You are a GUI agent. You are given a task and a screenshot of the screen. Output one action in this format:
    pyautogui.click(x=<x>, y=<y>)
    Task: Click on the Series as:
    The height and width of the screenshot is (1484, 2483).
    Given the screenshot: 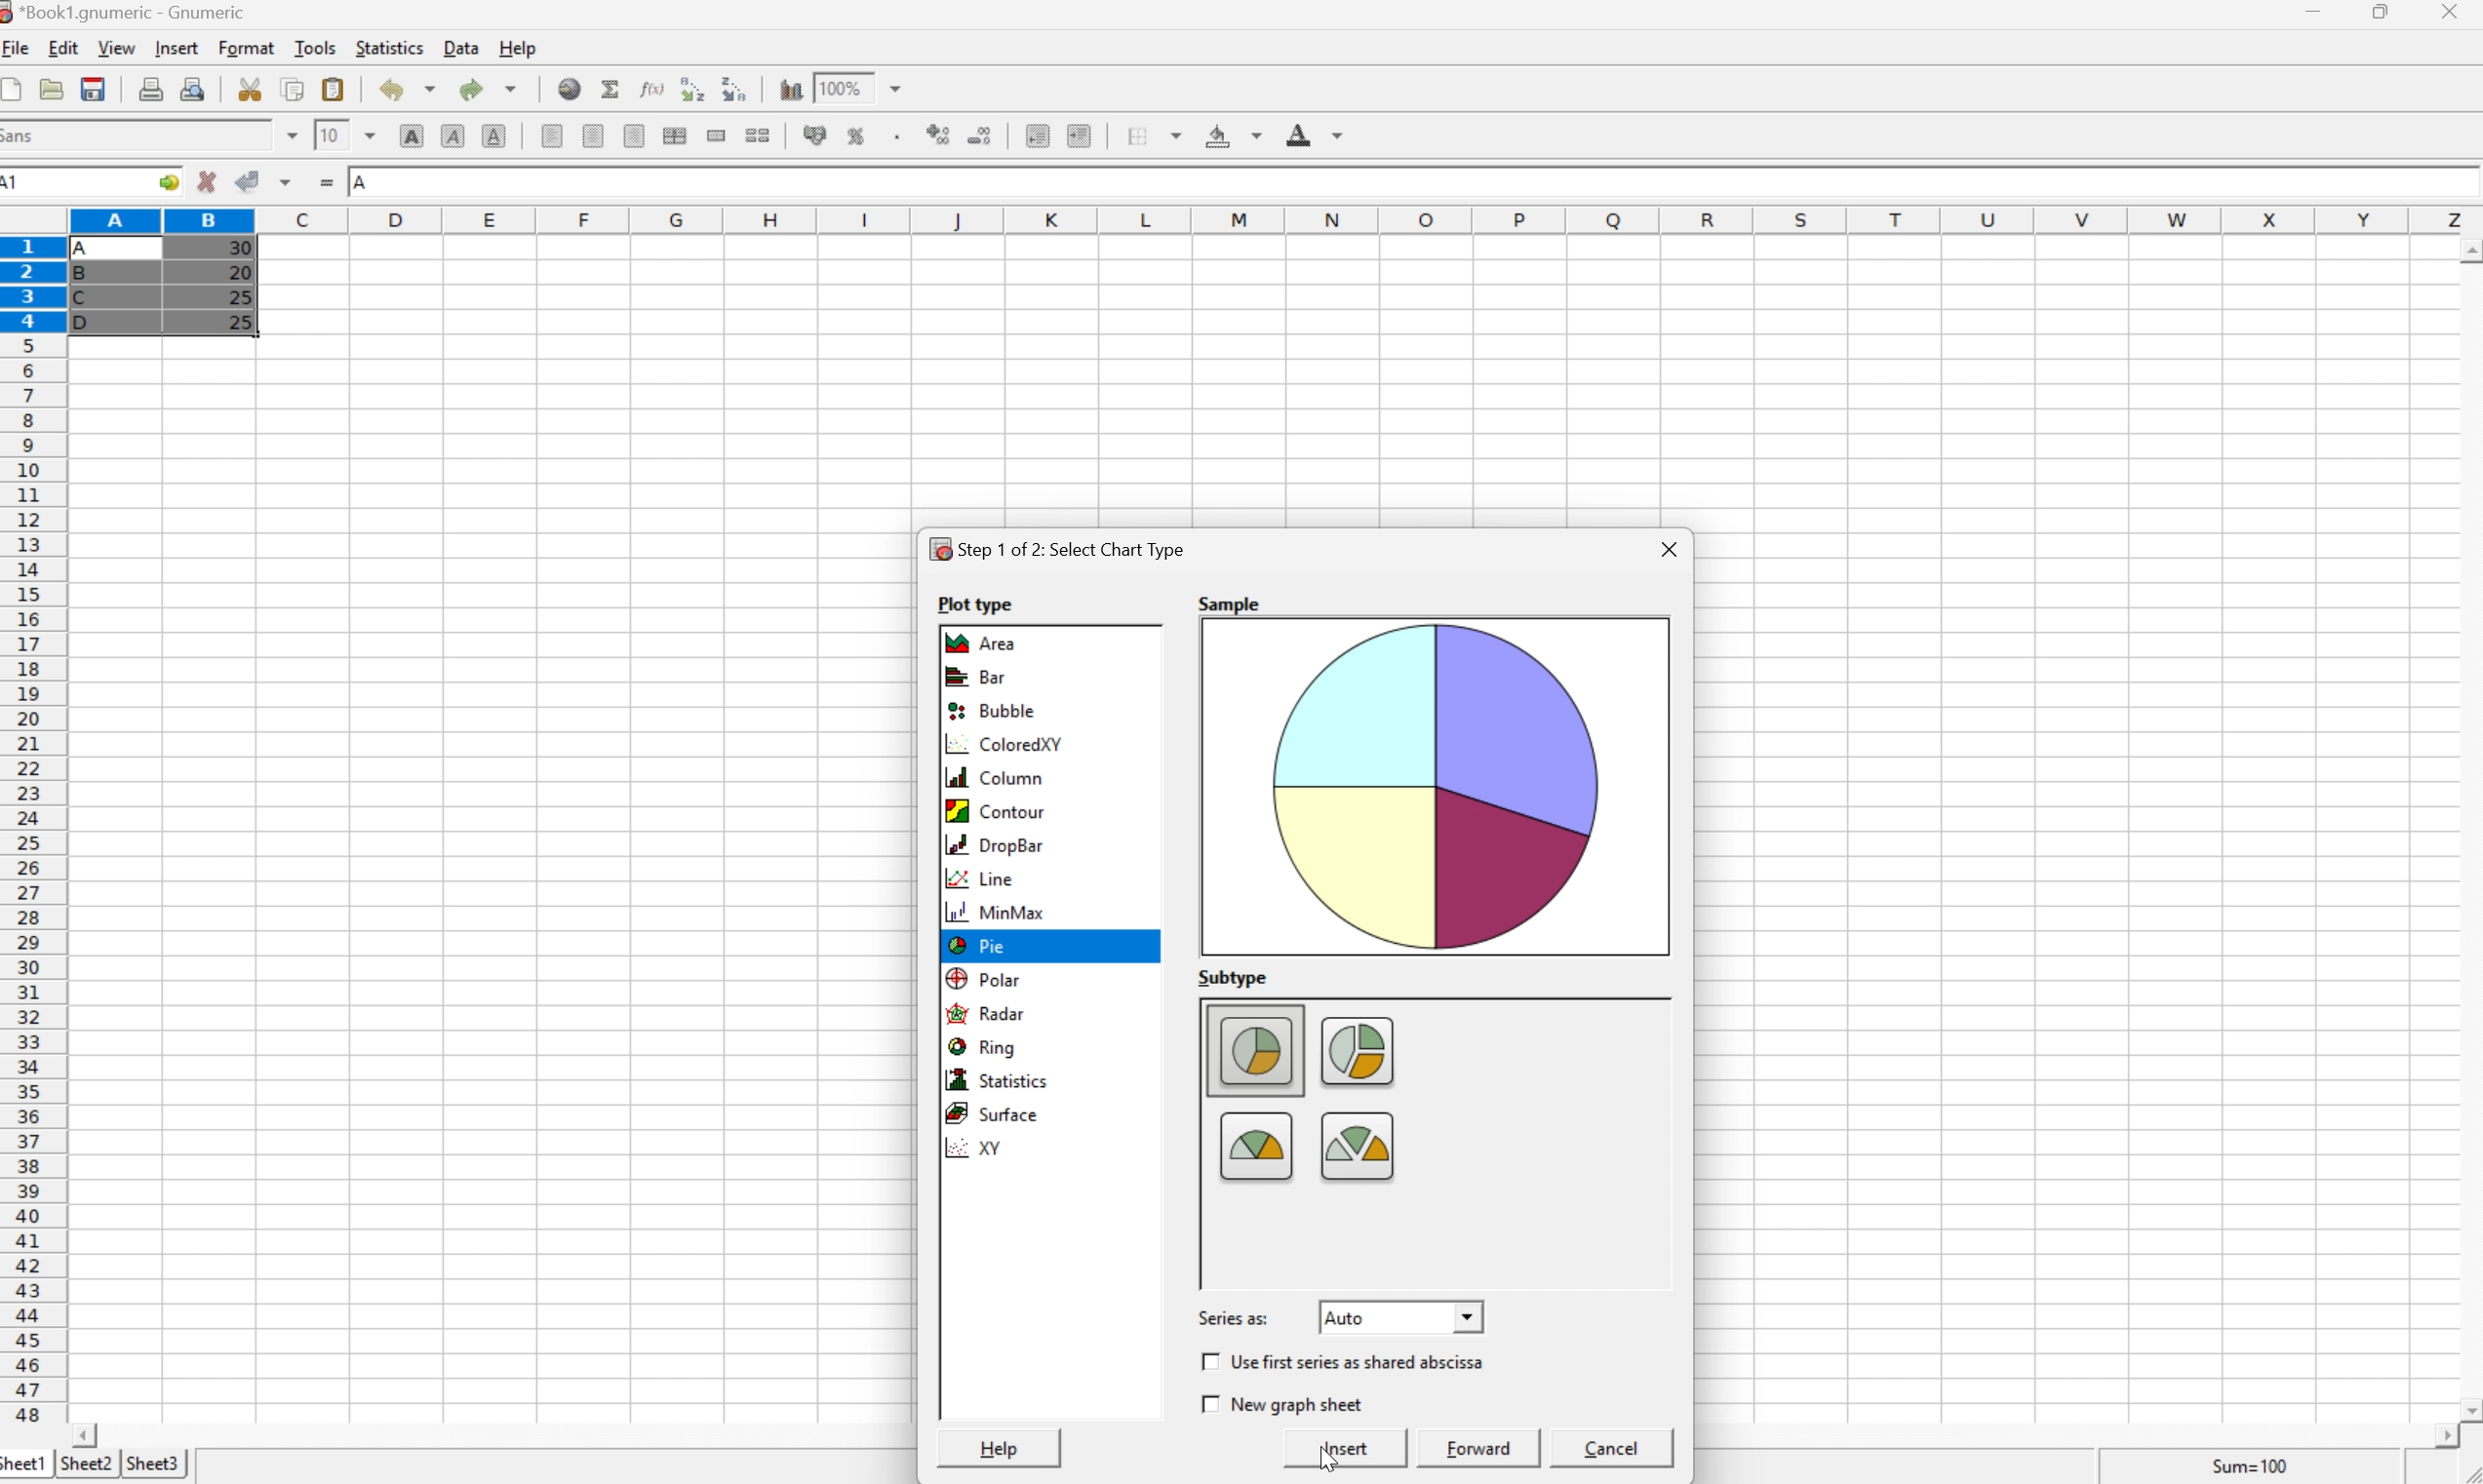 What is the action you would take?
    pyautogui.click(x=1234, y=1318)
    